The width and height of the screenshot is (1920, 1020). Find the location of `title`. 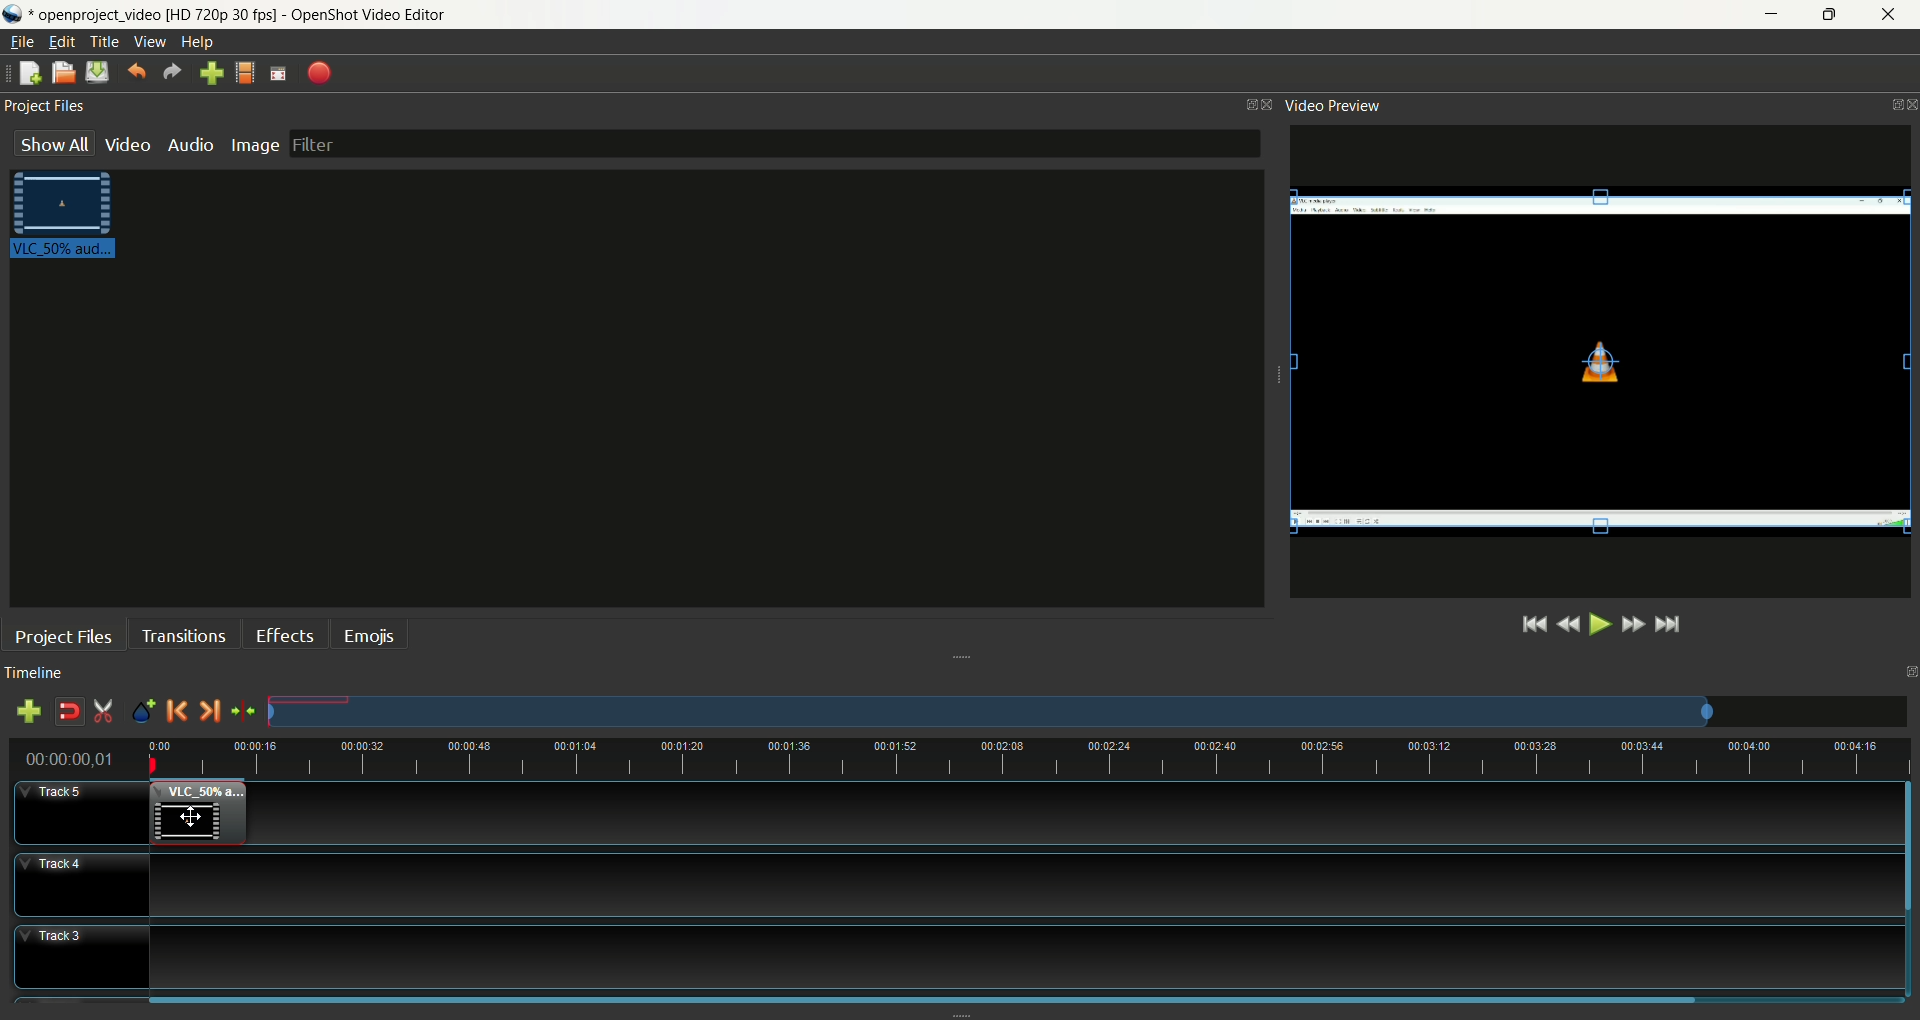

title is located at coordinates (104, 40).